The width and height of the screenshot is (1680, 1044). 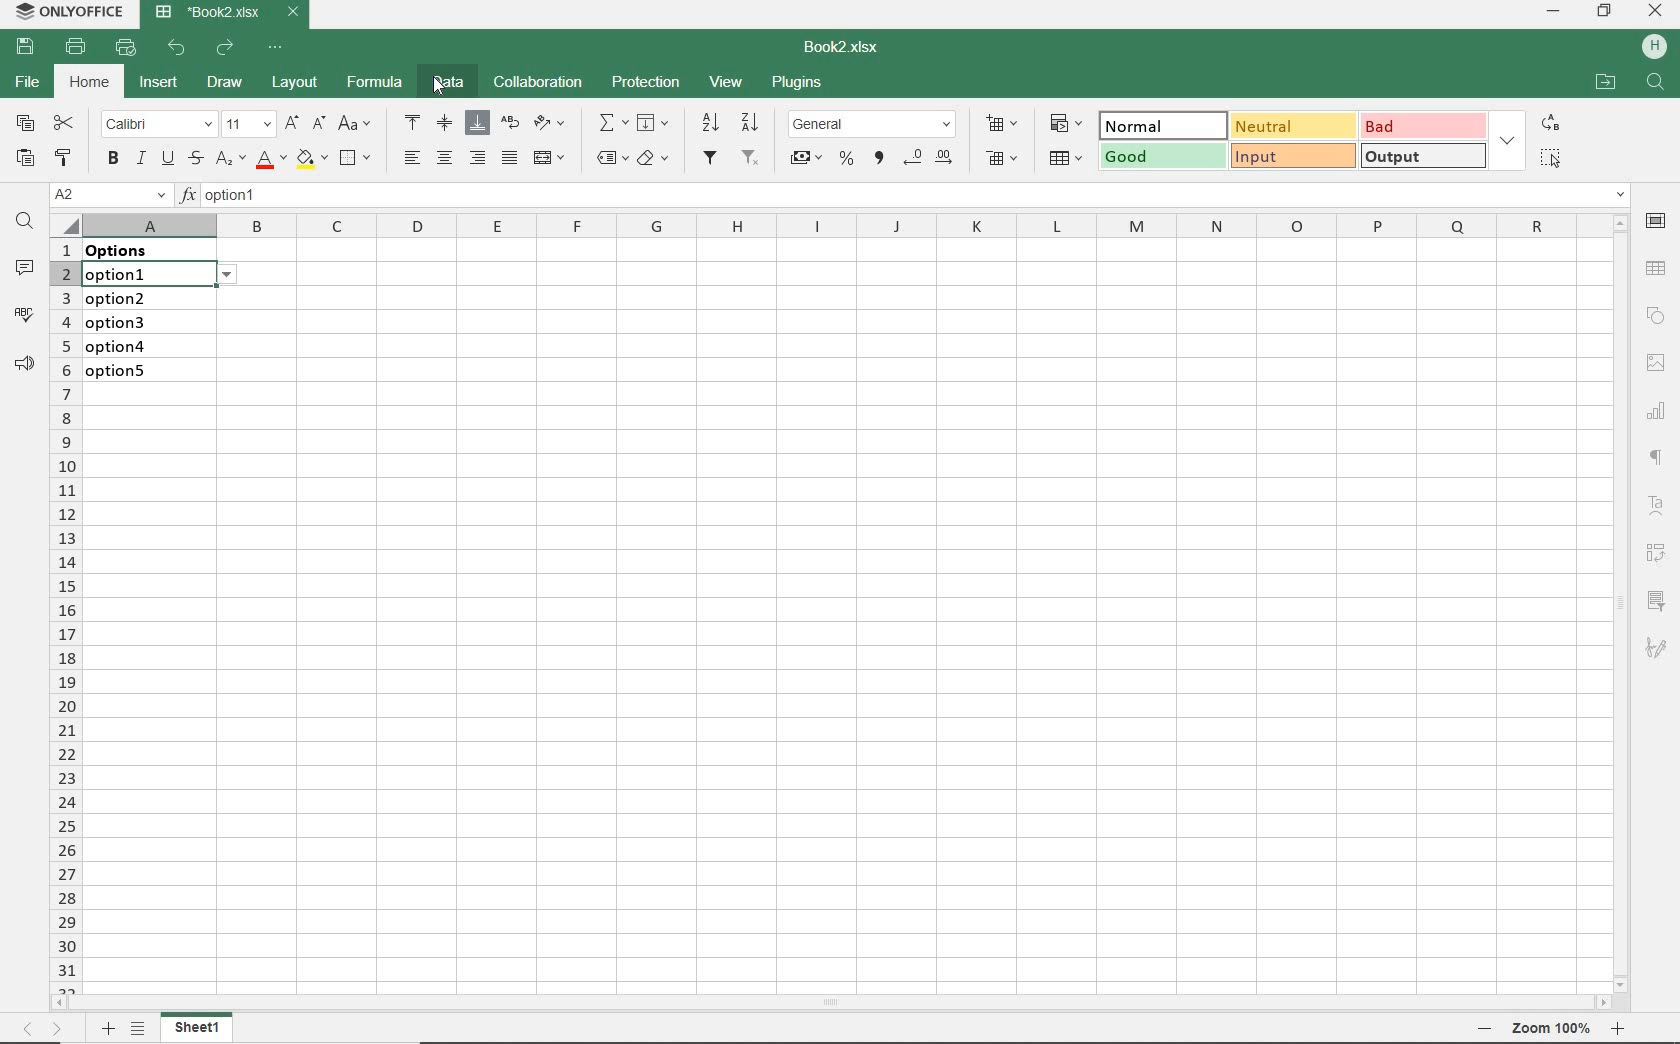 What do you see at coordinates (797, 84) in the screenshot?
I see `PLUGINS` at bounding box center [797, 84].